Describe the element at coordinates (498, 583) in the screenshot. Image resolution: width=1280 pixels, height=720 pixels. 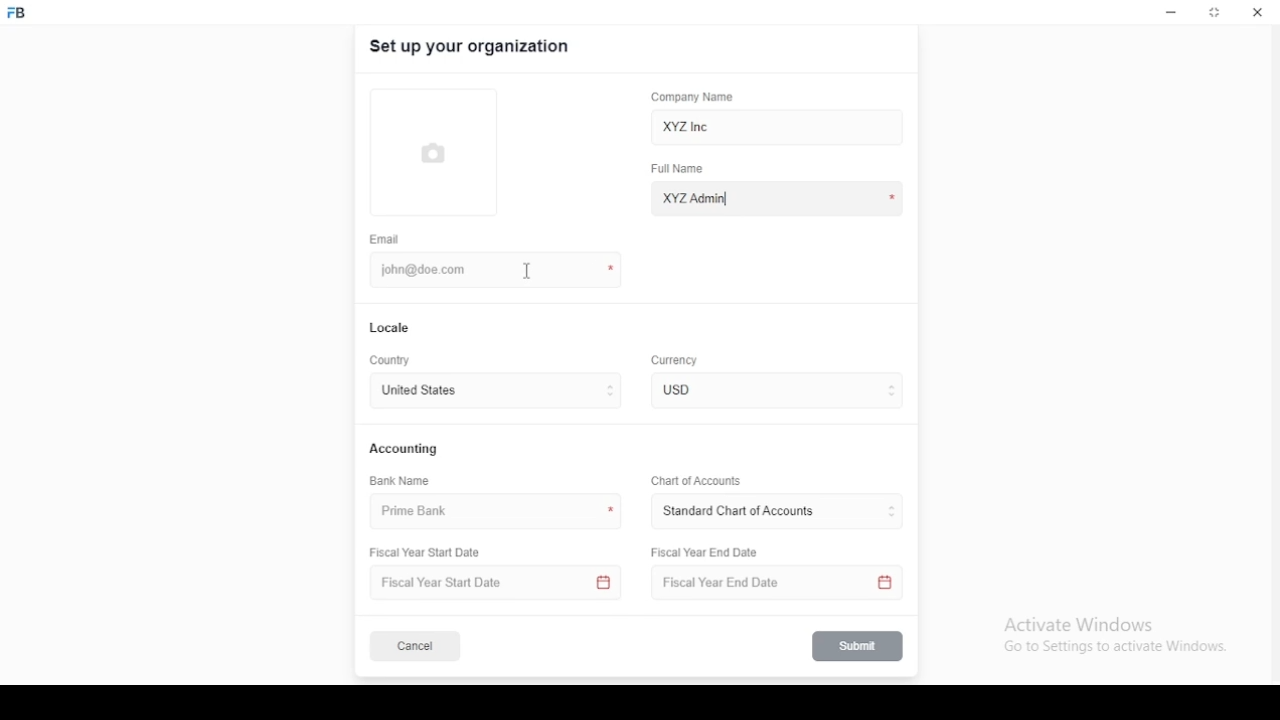
I see `Fiscal Year Start Date` at that location.